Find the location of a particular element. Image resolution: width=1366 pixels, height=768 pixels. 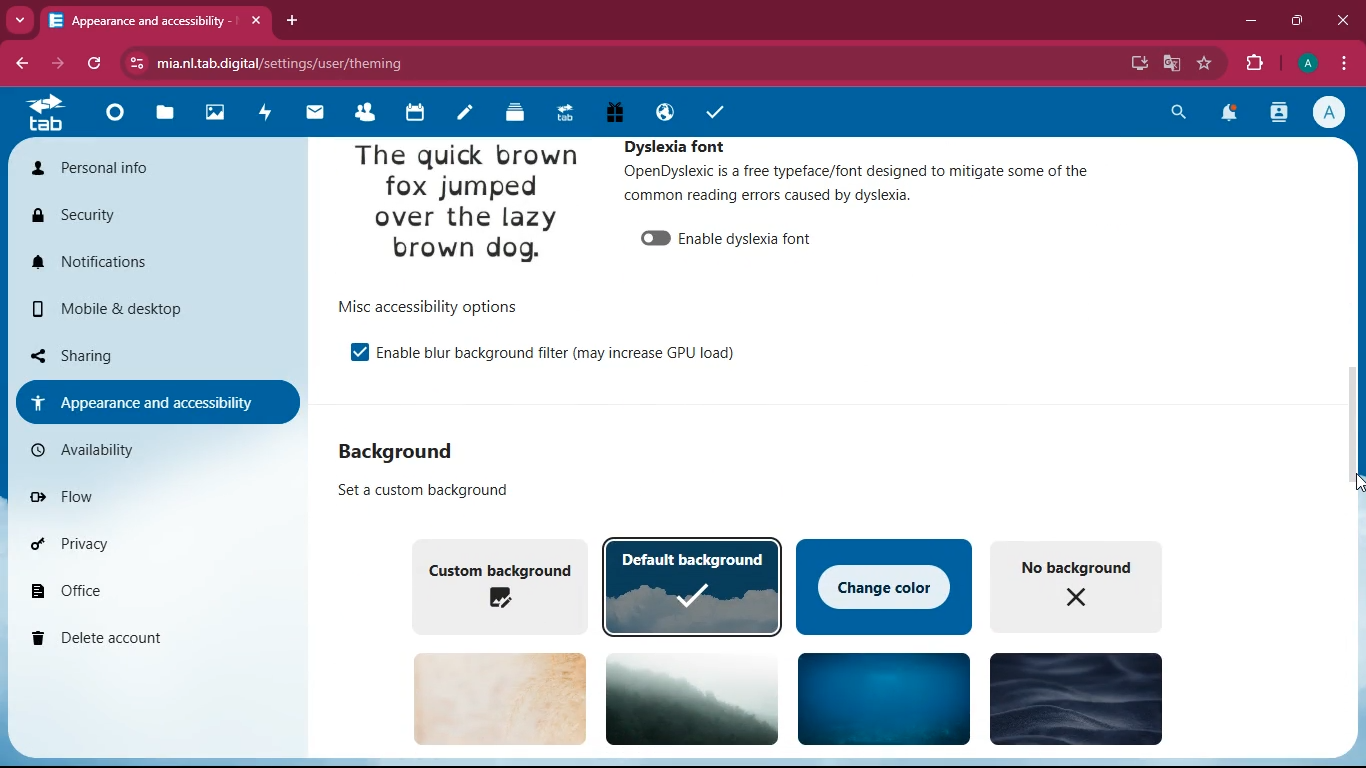

maximize is located at coordinates (1299, 21).